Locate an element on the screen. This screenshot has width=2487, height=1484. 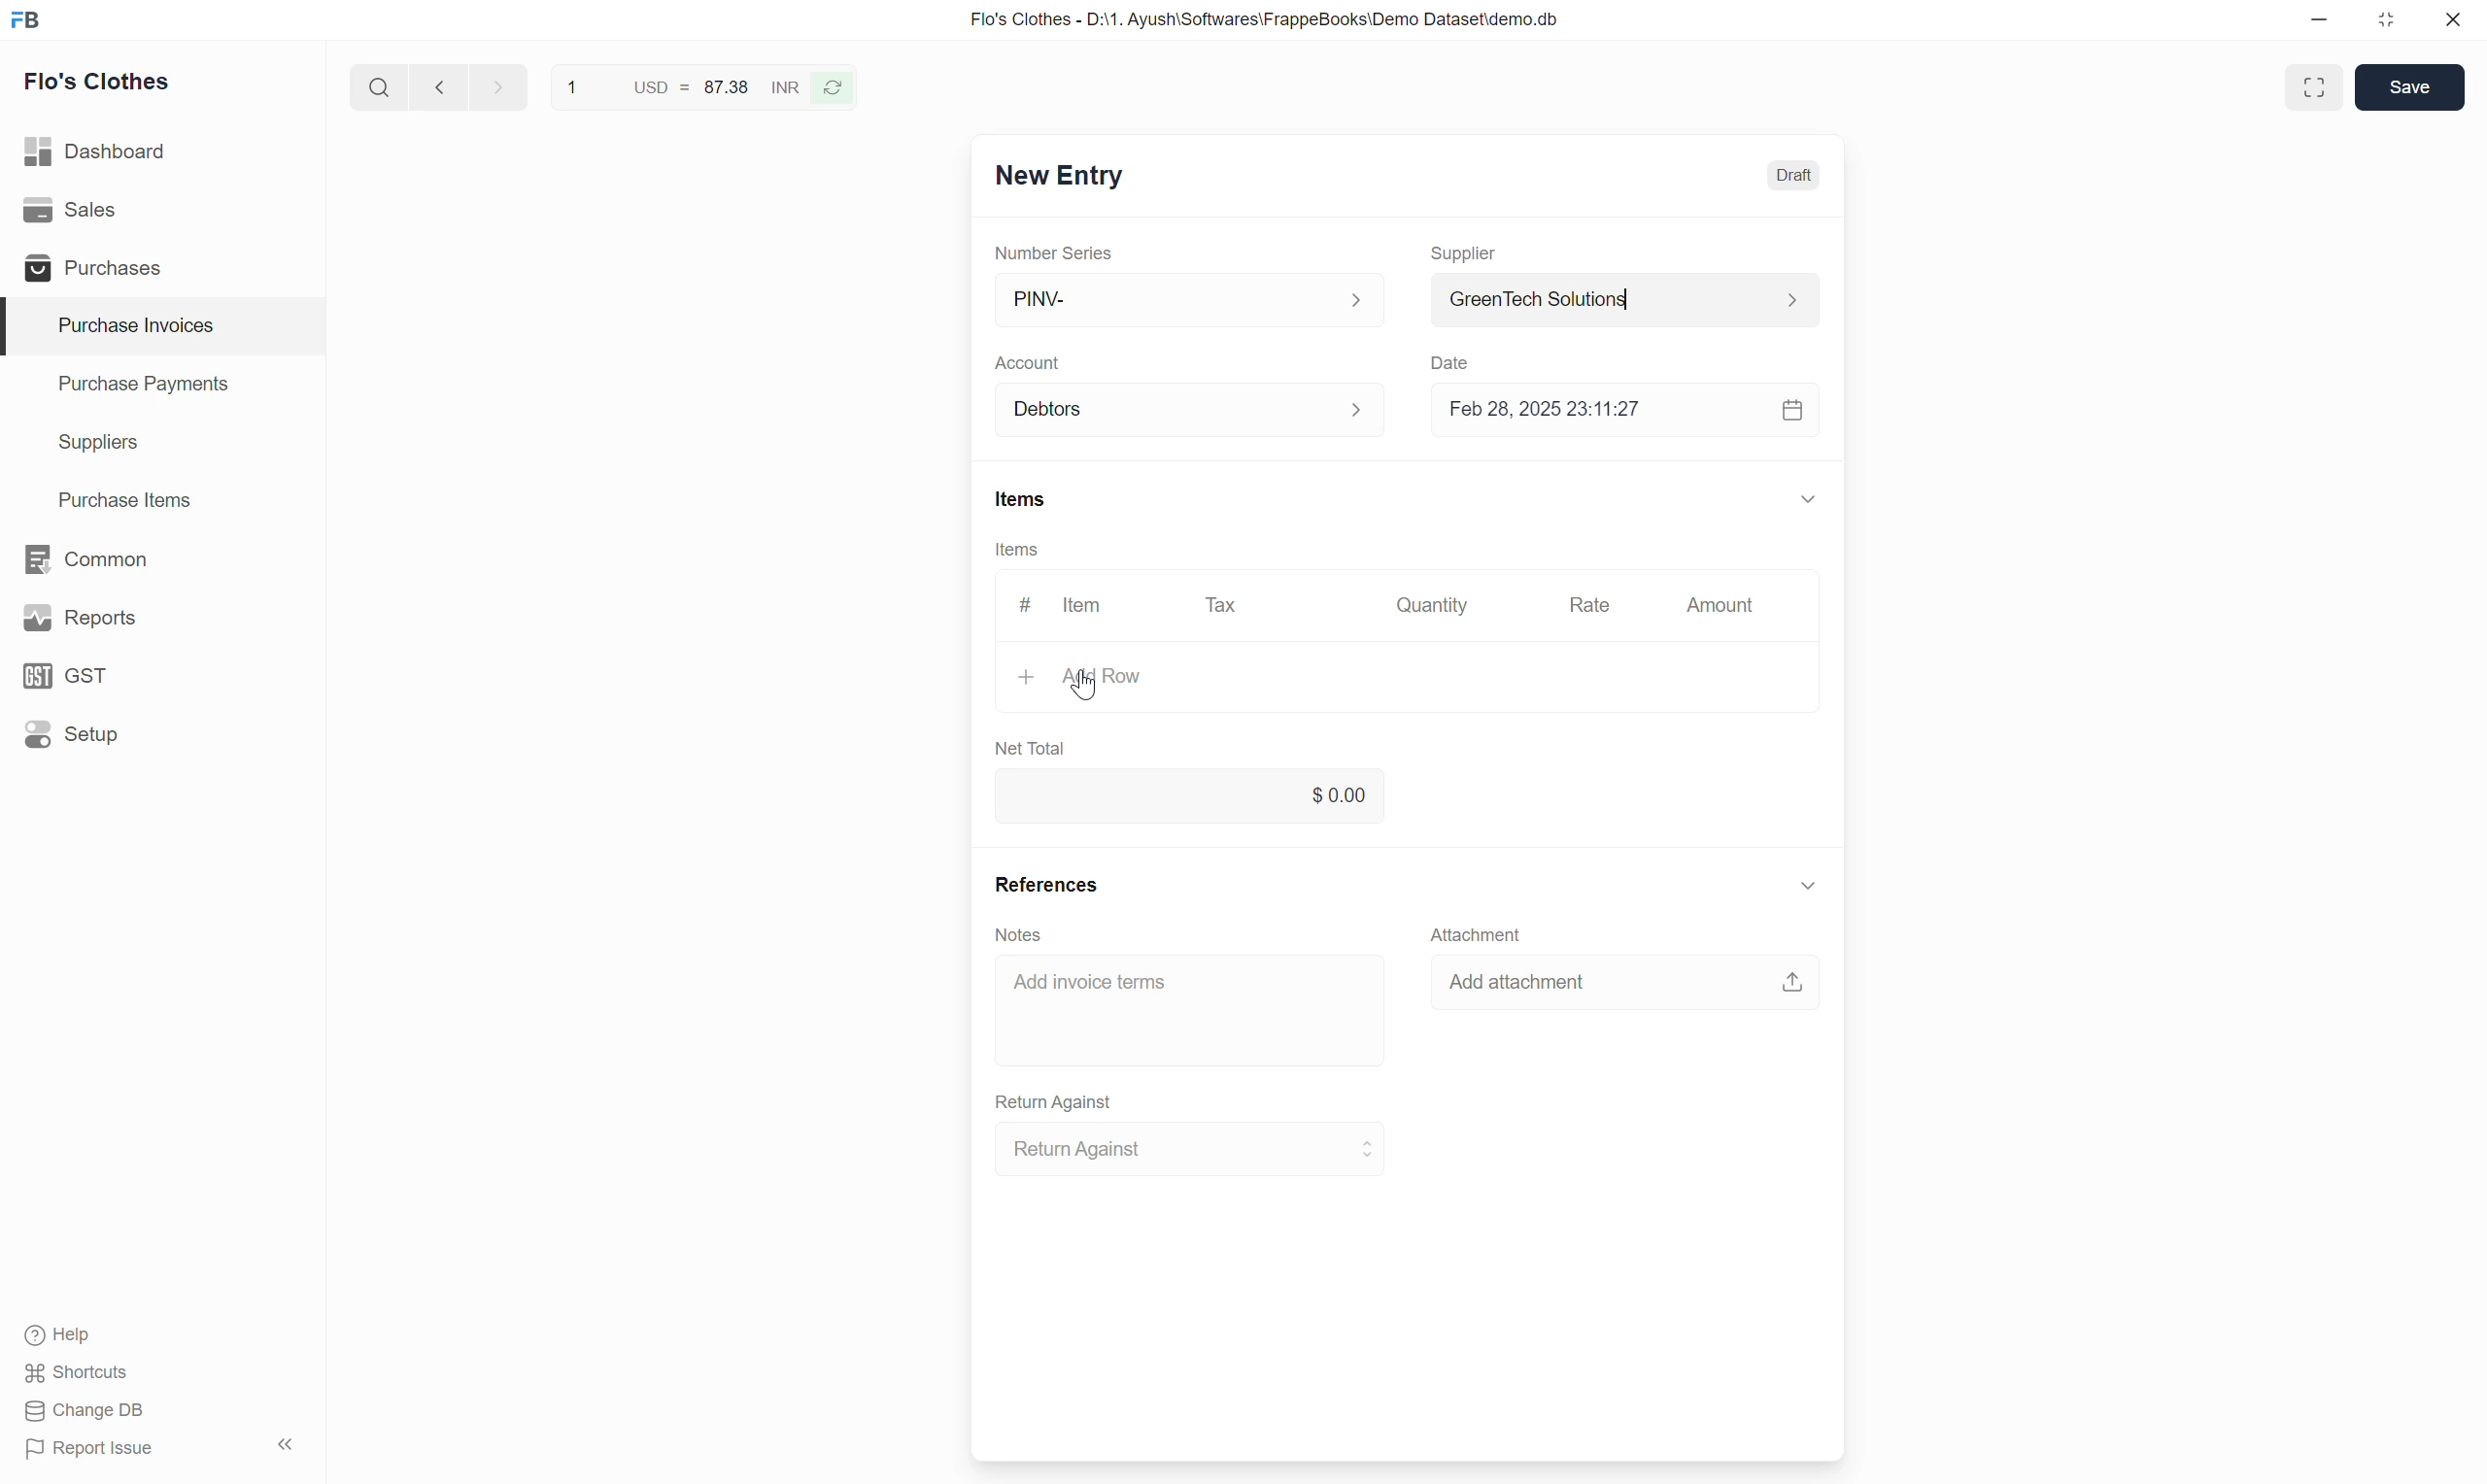
Change dimension is located at coordinates (2385, 20).